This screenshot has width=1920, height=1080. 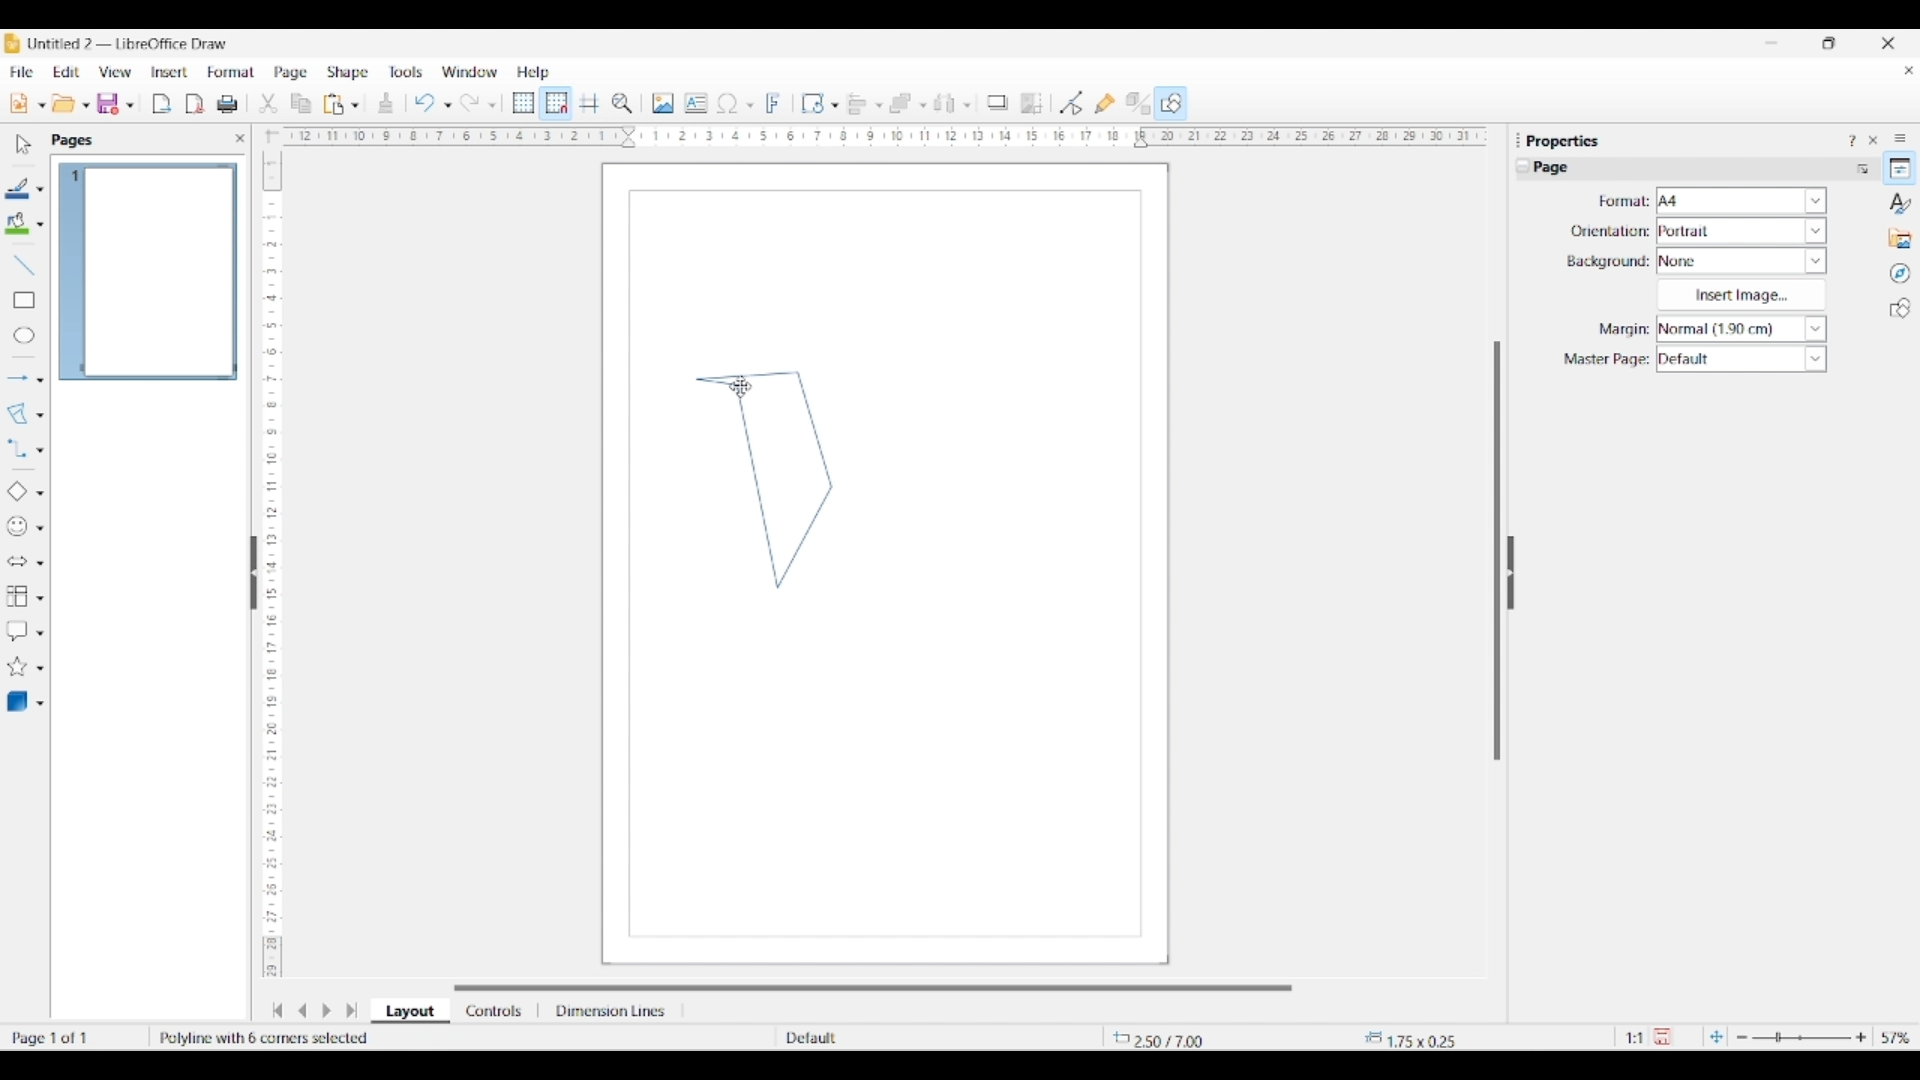 What do you see at coordinates (302, 1010) in the screenshot?
I see `Move to previous slide` at bounding box center [302, 1010].